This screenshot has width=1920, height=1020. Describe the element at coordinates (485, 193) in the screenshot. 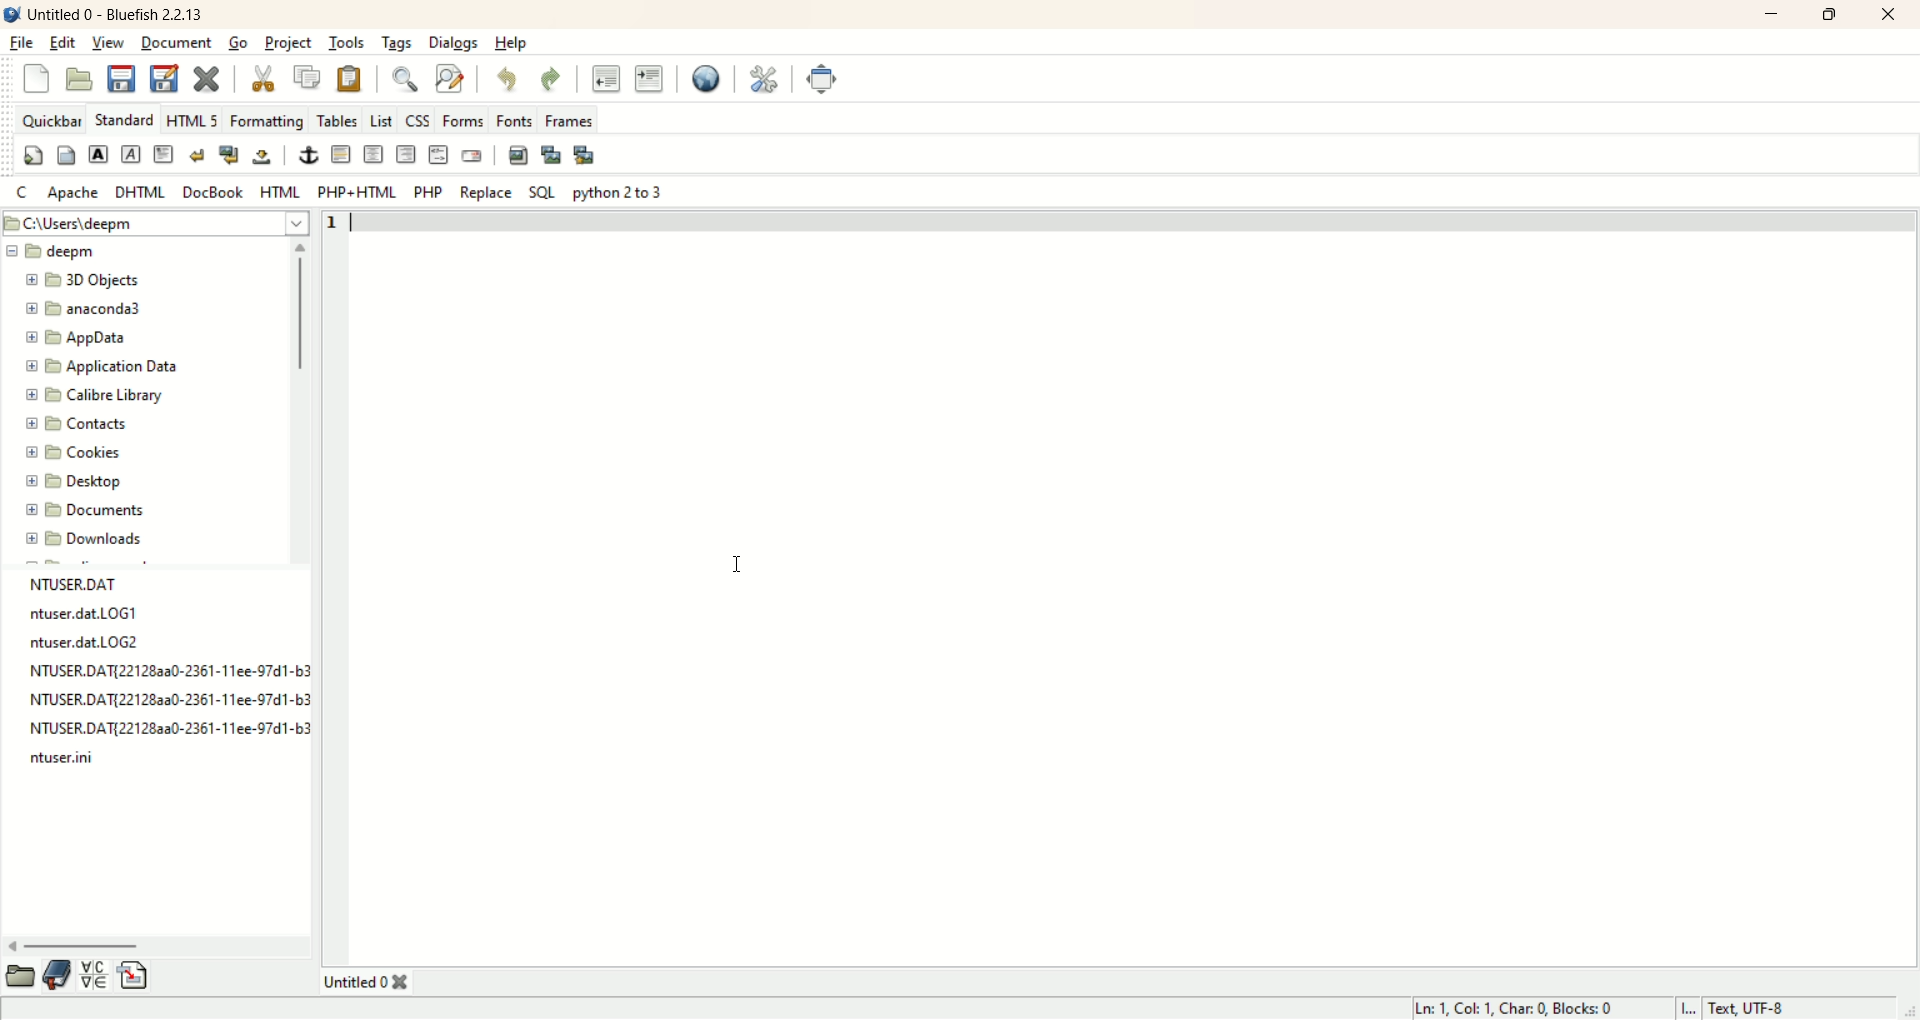

I see `replace` at that location.